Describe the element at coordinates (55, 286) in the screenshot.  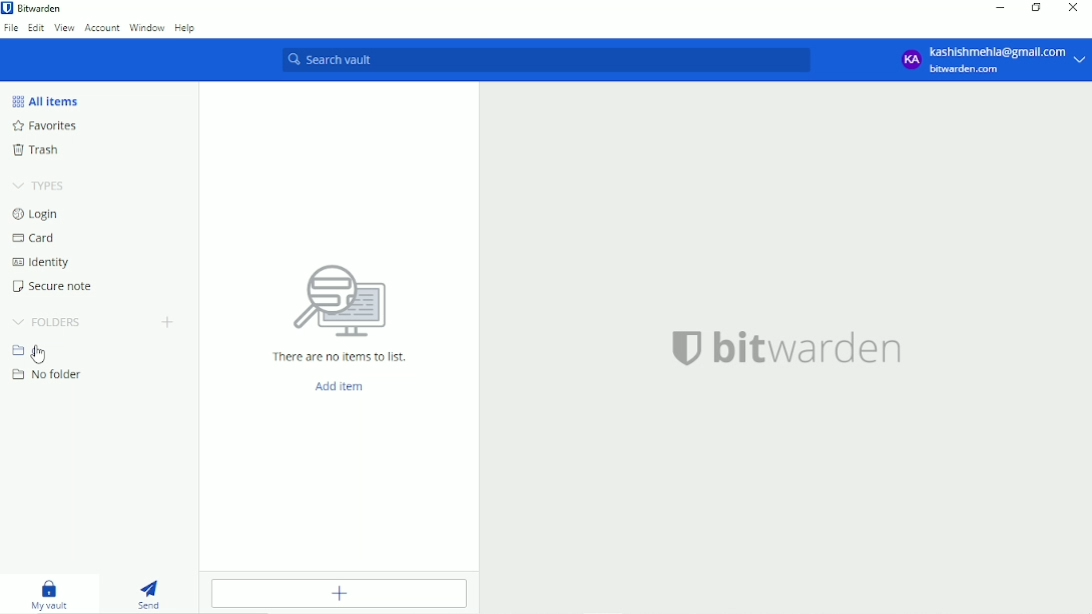
I see `Secure note` at that location.